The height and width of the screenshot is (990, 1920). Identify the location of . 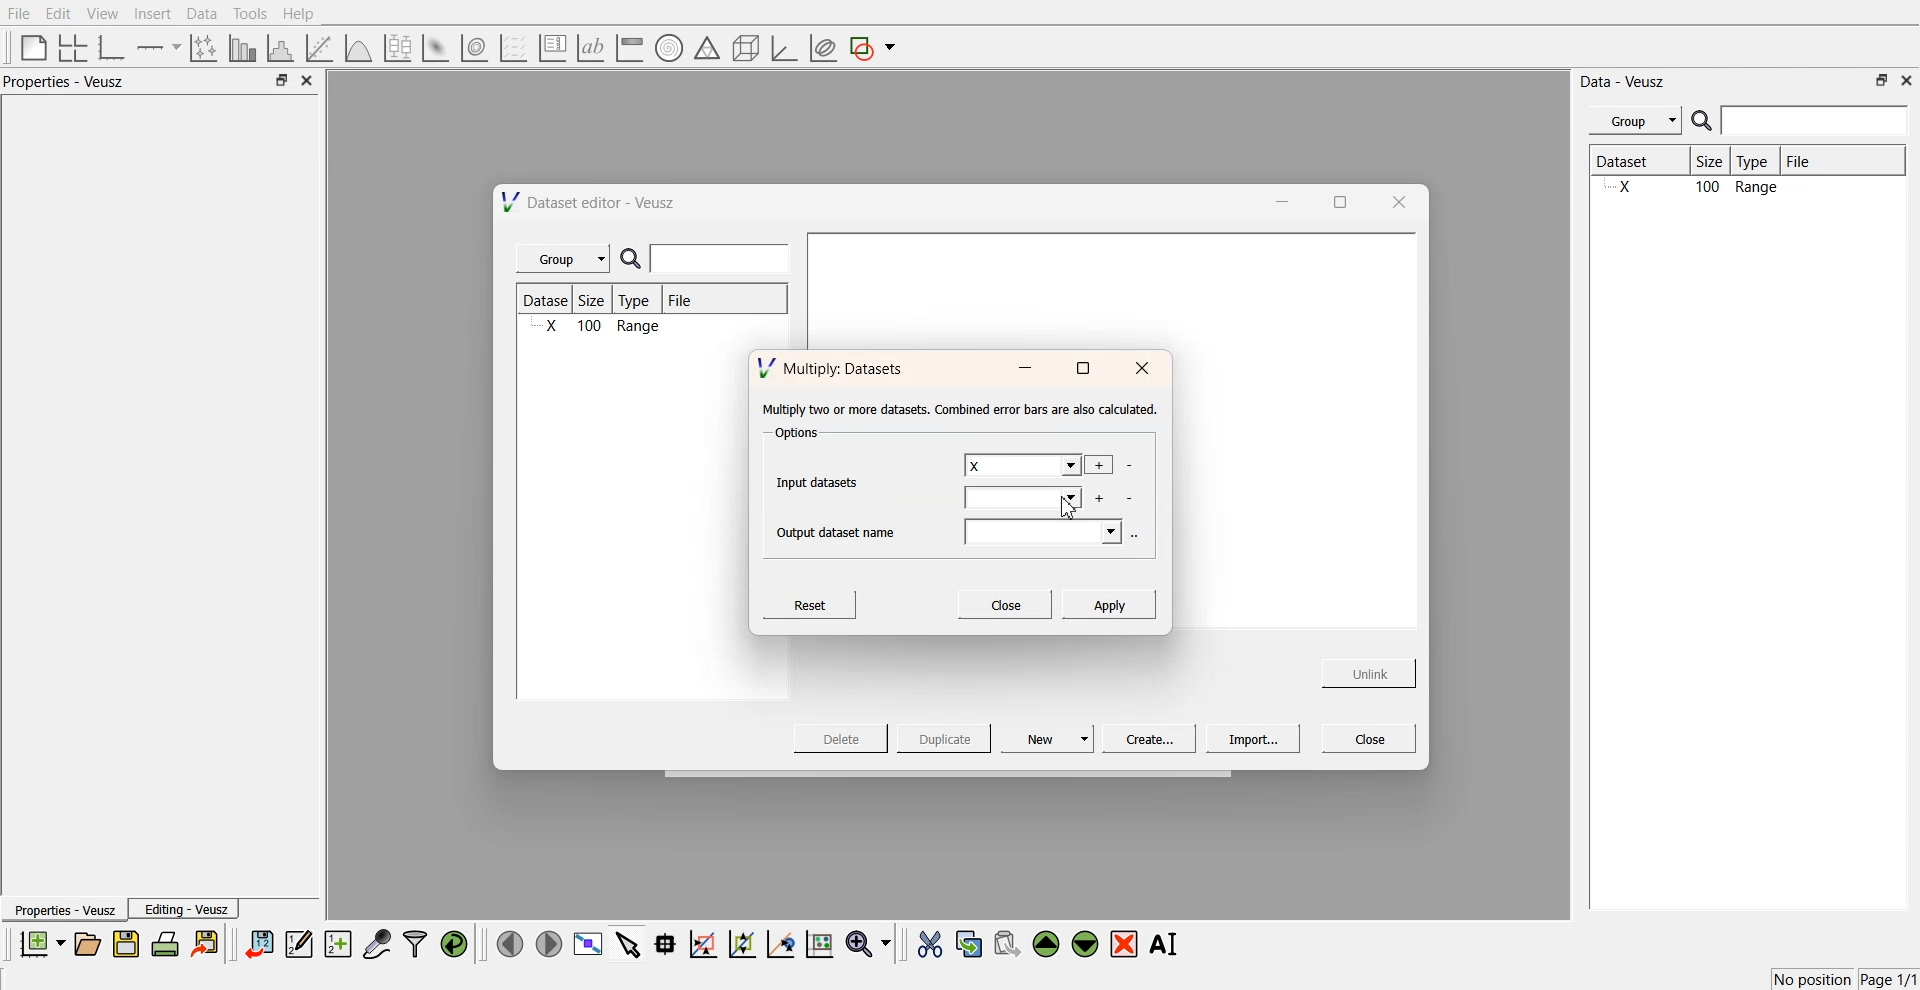
(1635, 121).